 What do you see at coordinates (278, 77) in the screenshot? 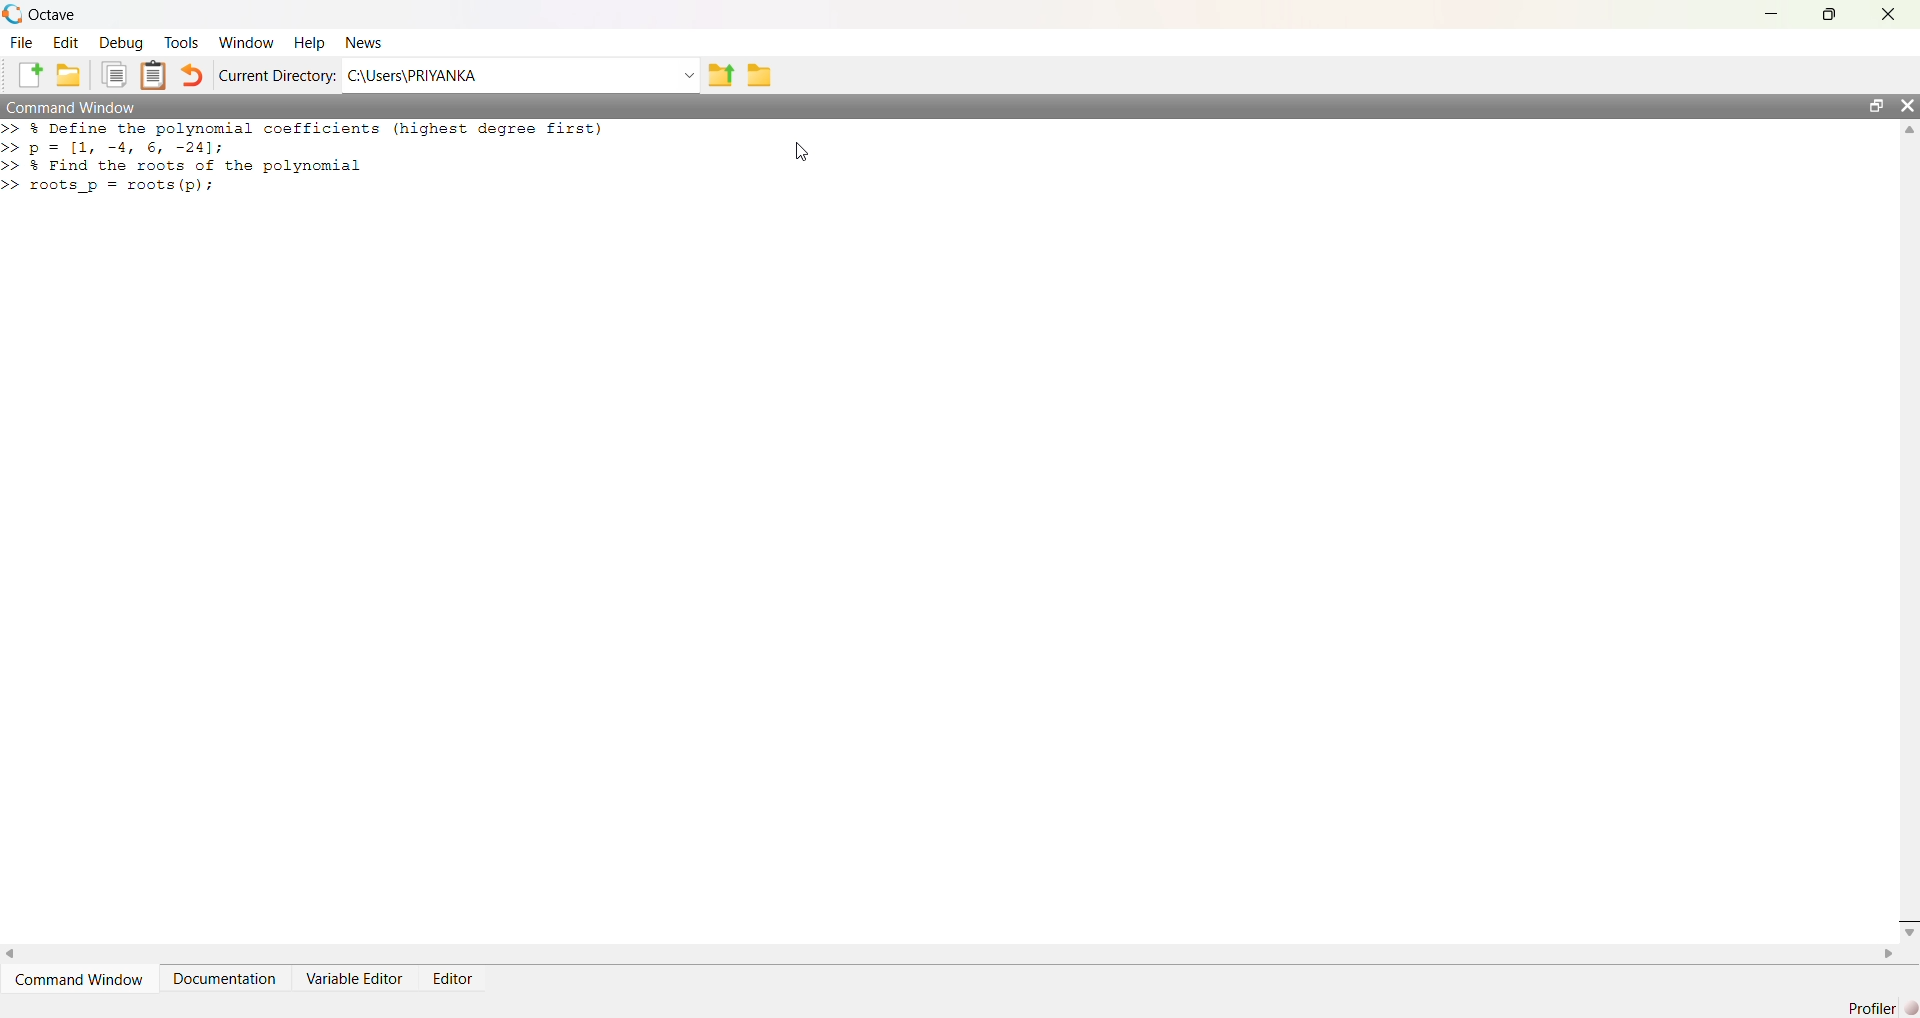
I see `Current Directory:` at bounding box center [278, 77].